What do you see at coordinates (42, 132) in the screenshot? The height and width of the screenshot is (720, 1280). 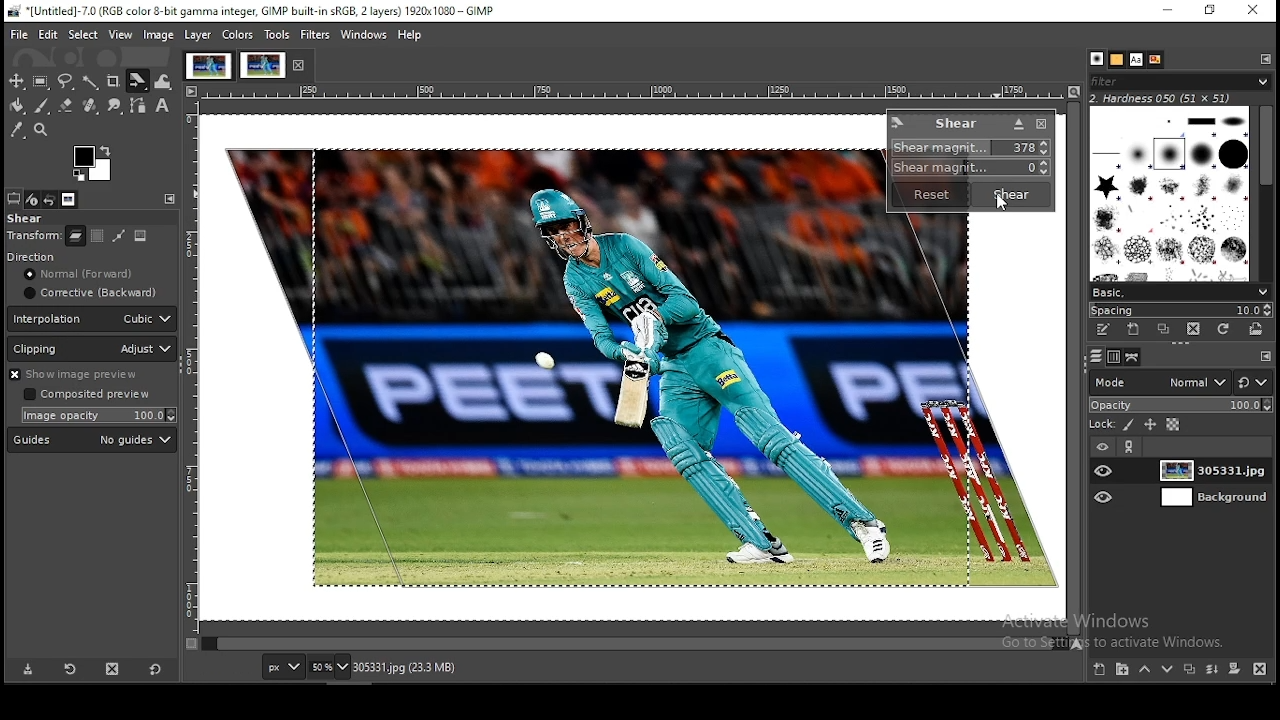 I see `zoom tool` at bounding box center [42, 132].